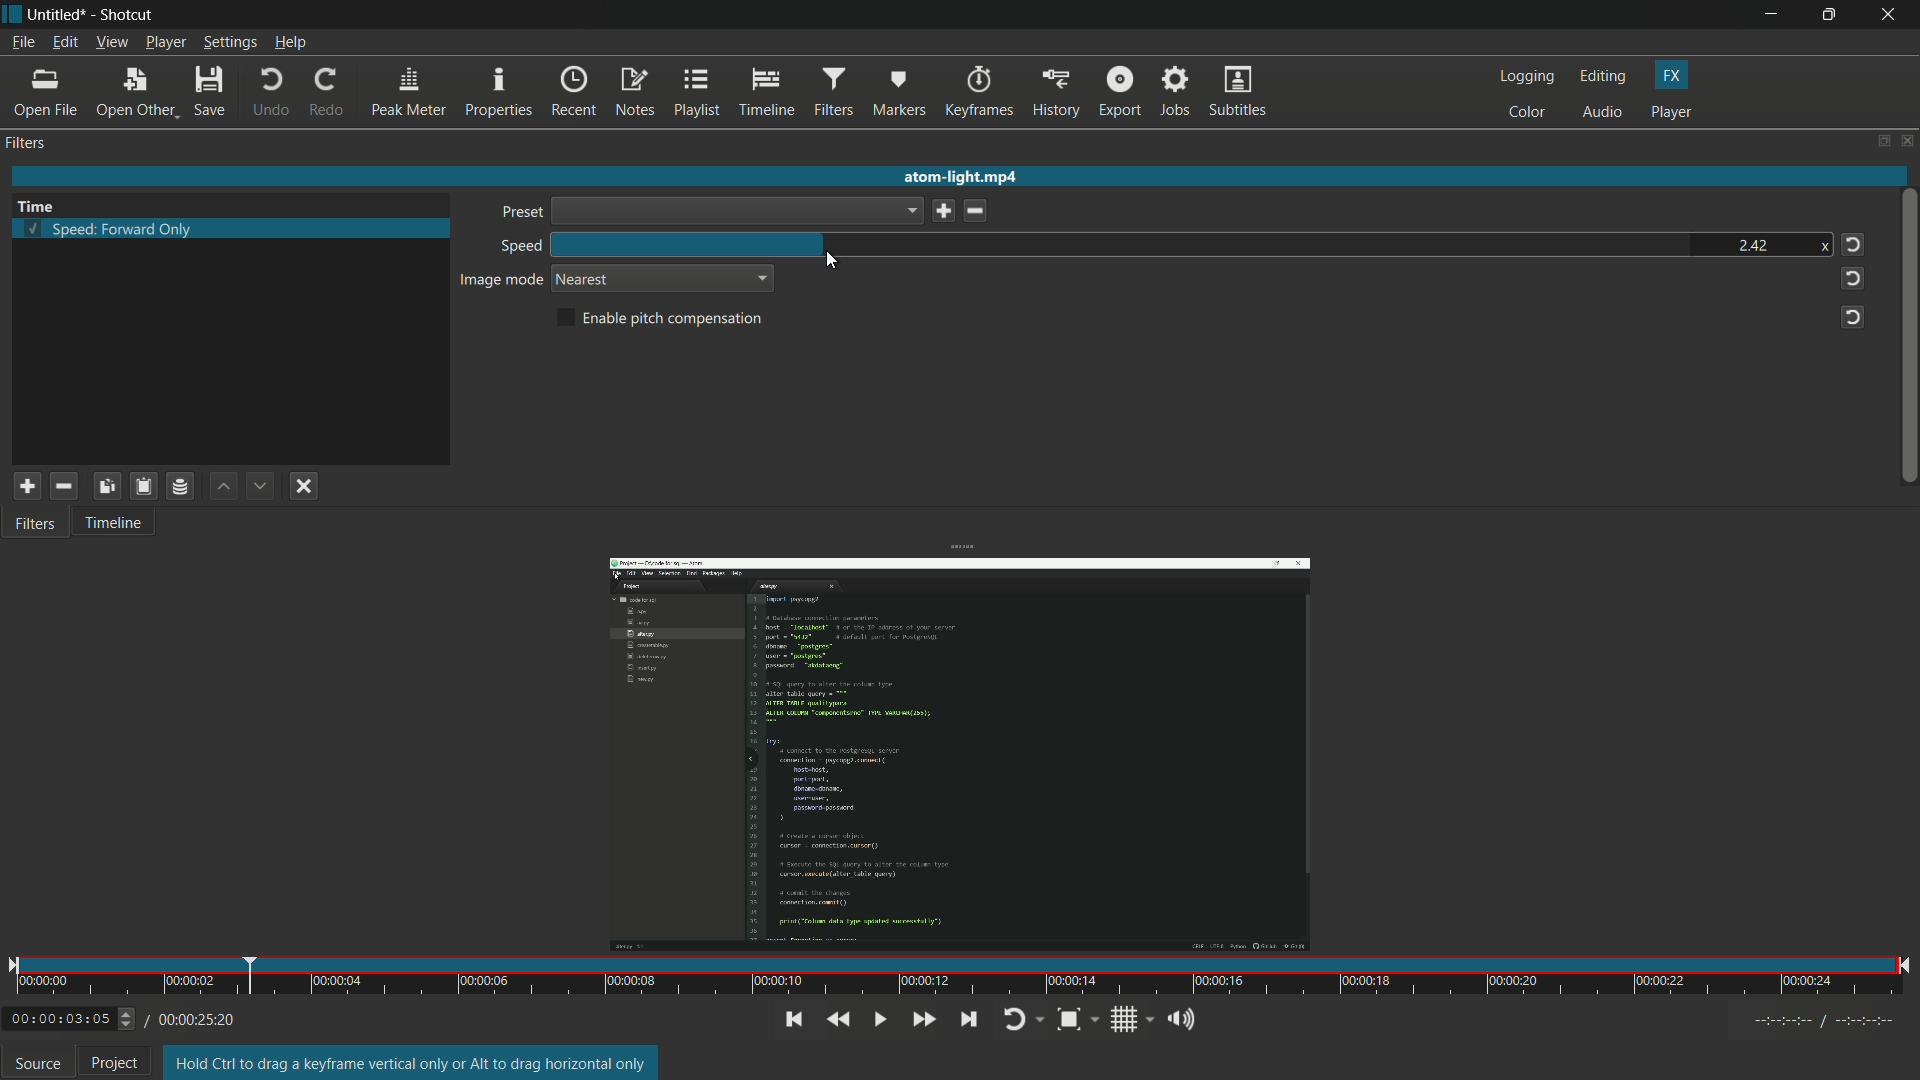  Describe the element at coordinates (1671, 113) in the screenshot. I see `player` at that location.